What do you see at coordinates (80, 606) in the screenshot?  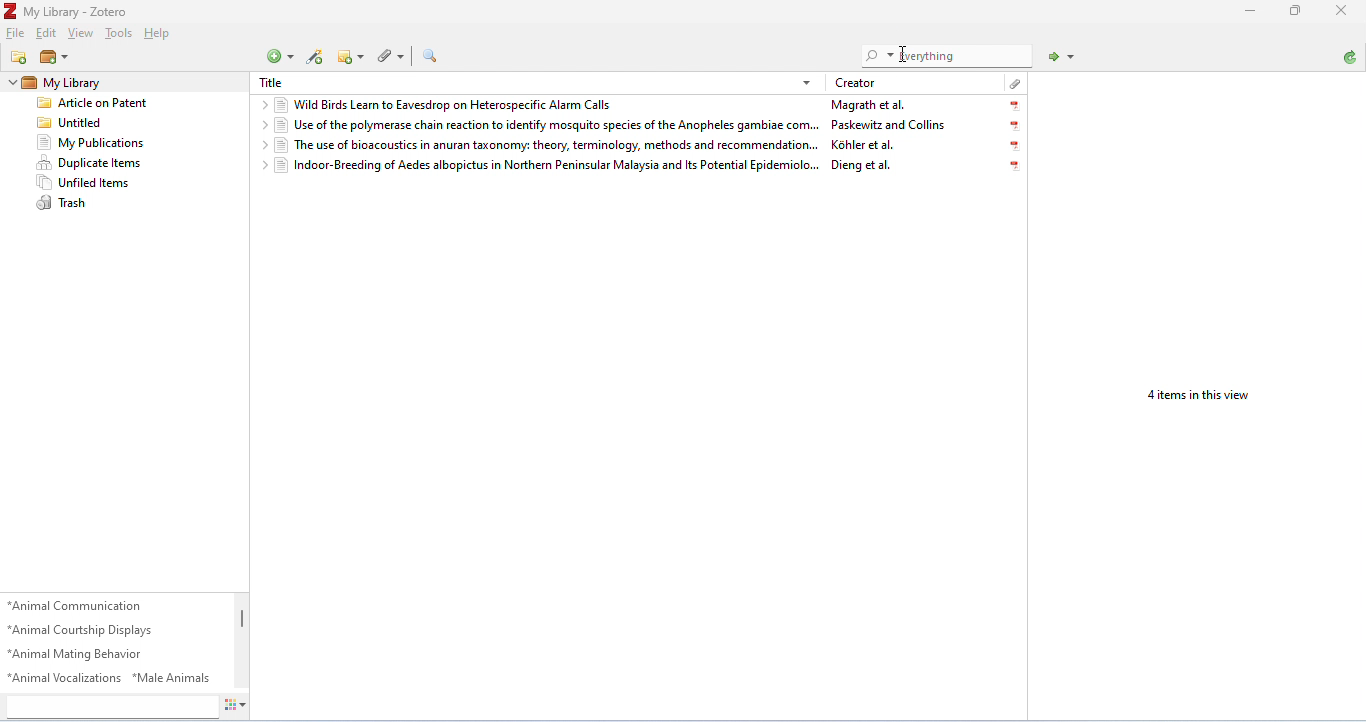 I see `*Animal Communication` at bounding box center [80, 606].